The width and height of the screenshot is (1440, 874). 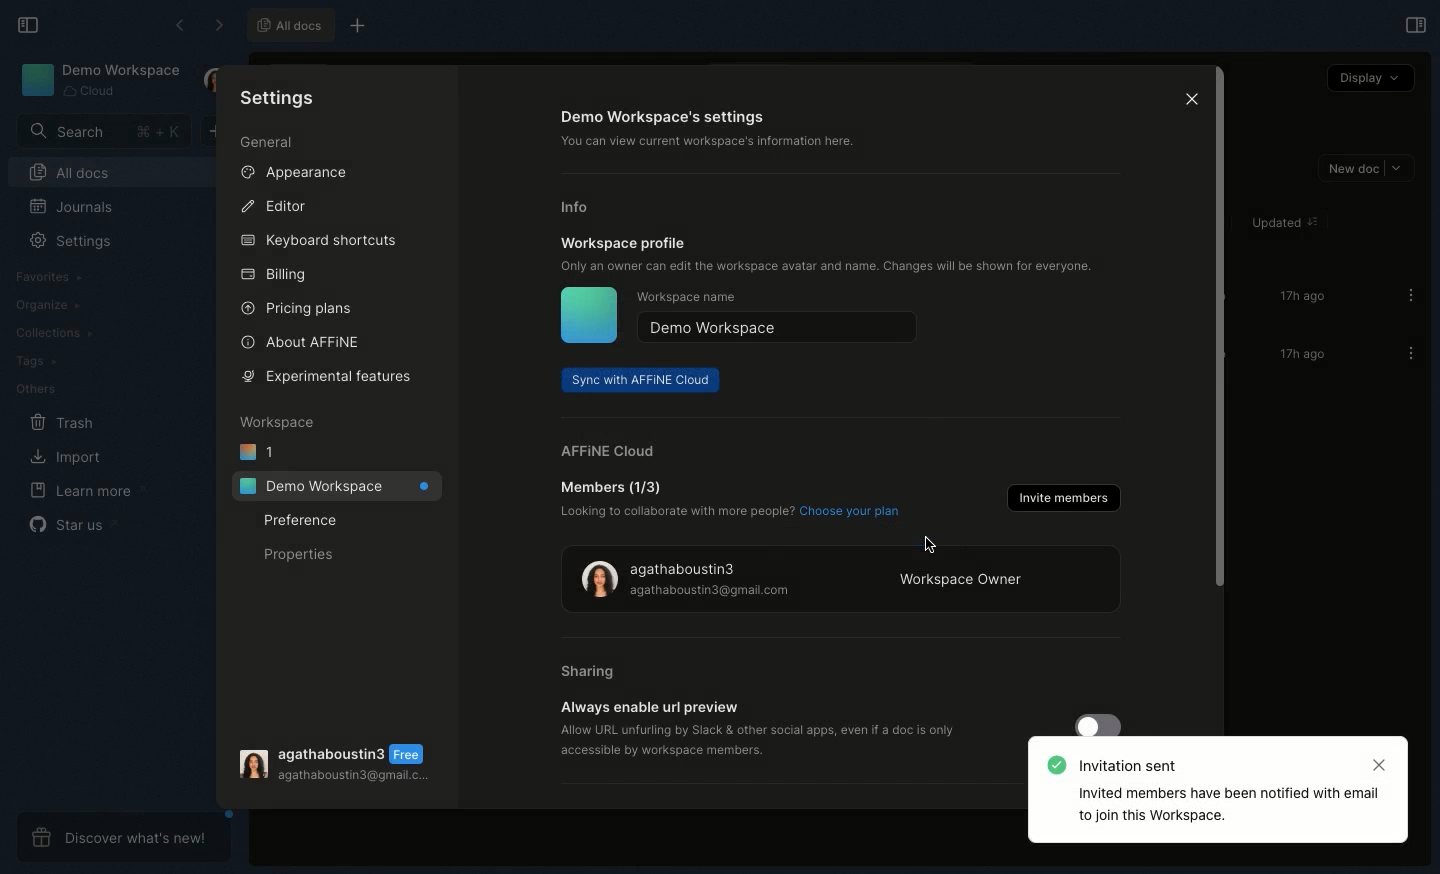 What do you see at coordinates (59, 421) in the screenshot?
I see `Trash` at bounding box center [59, 421].